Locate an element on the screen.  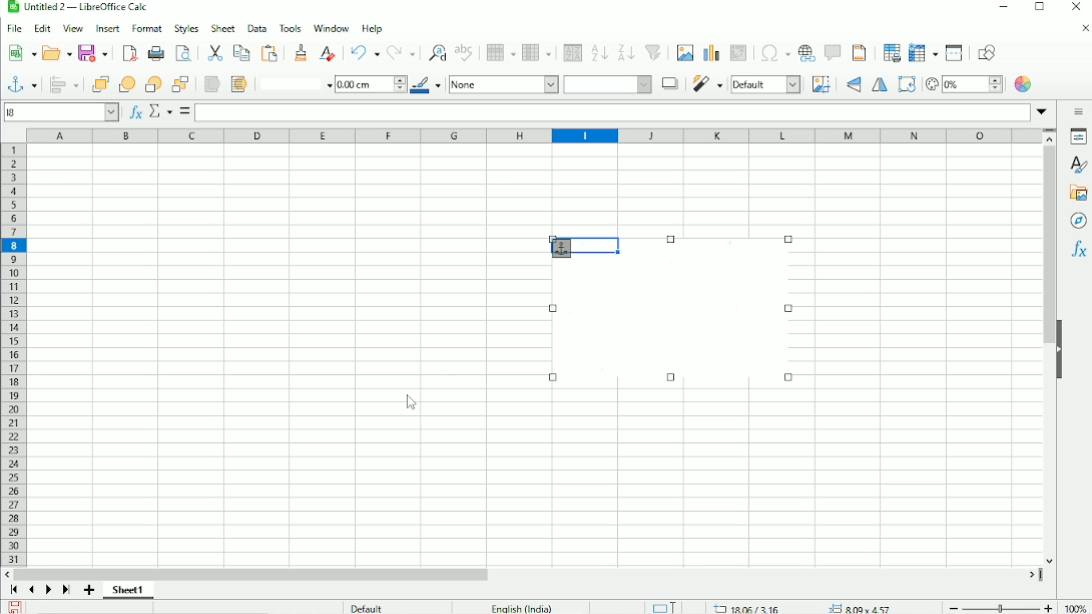
Navigator is located at coordinates (1076, 220).